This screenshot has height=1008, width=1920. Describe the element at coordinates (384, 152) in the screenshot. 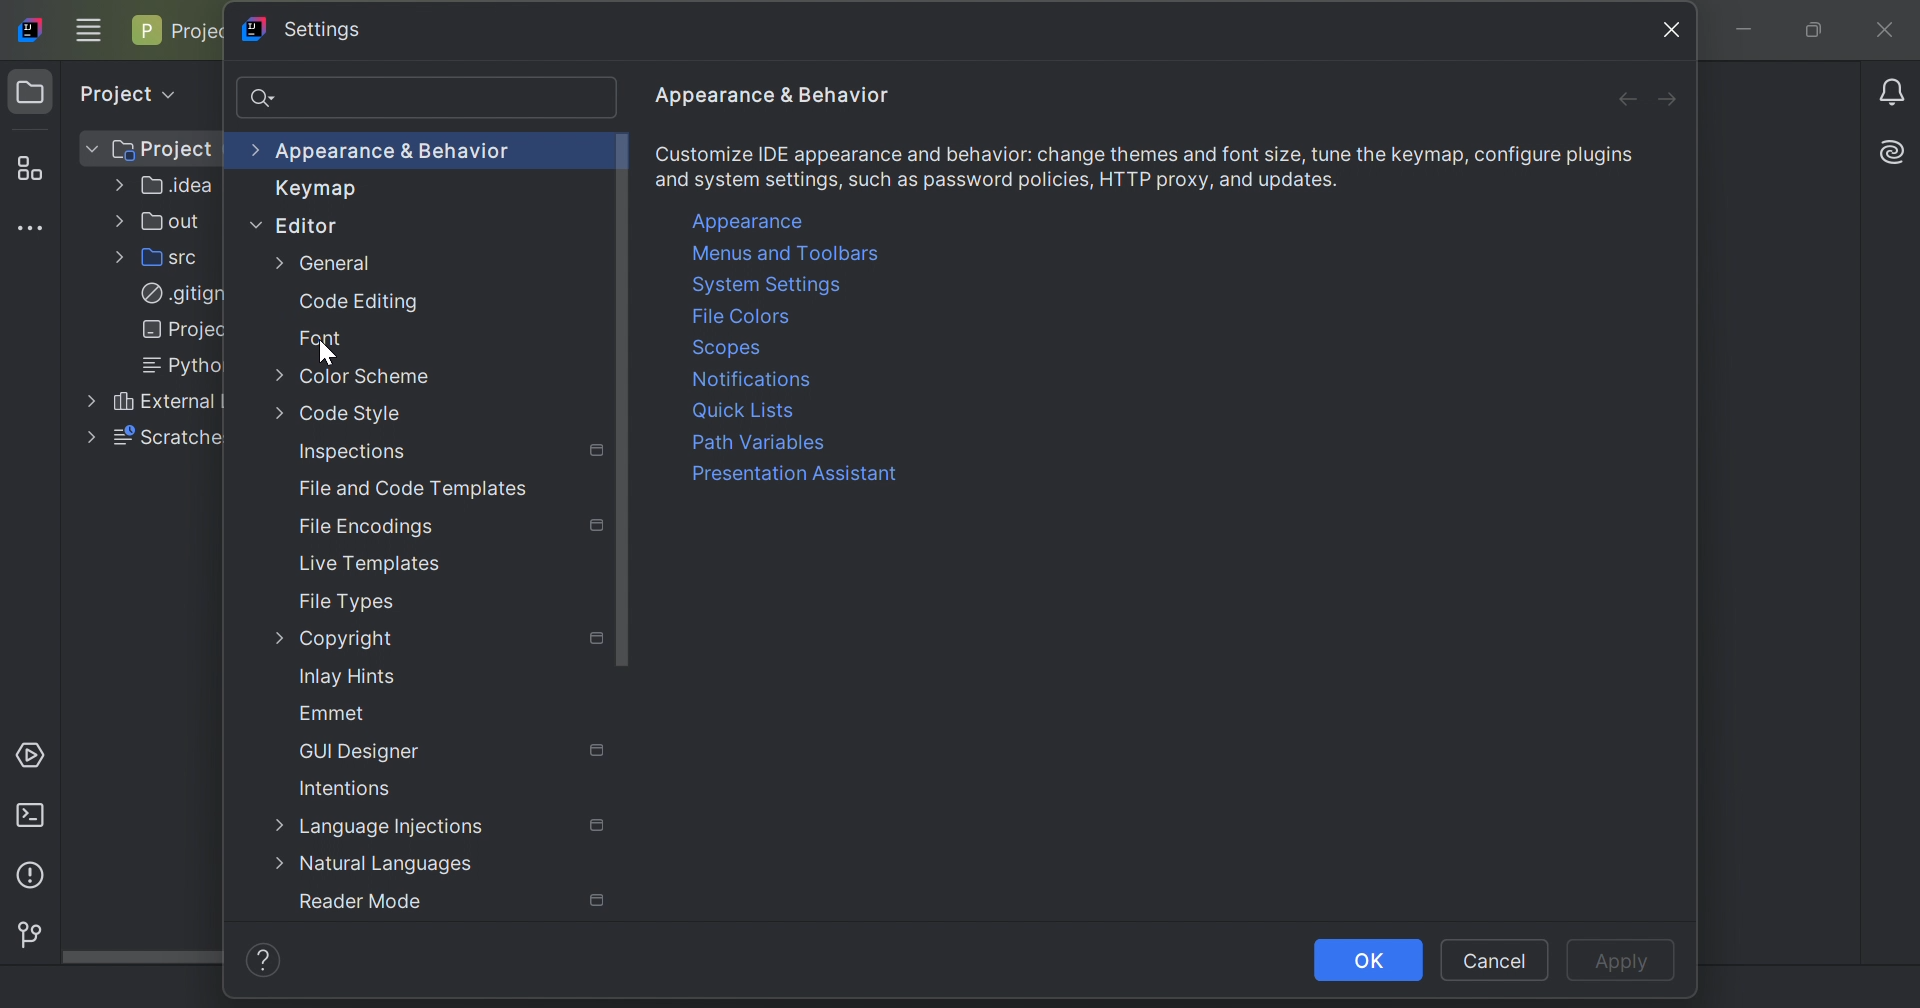

I see `Appearance & Behavior` at that location.